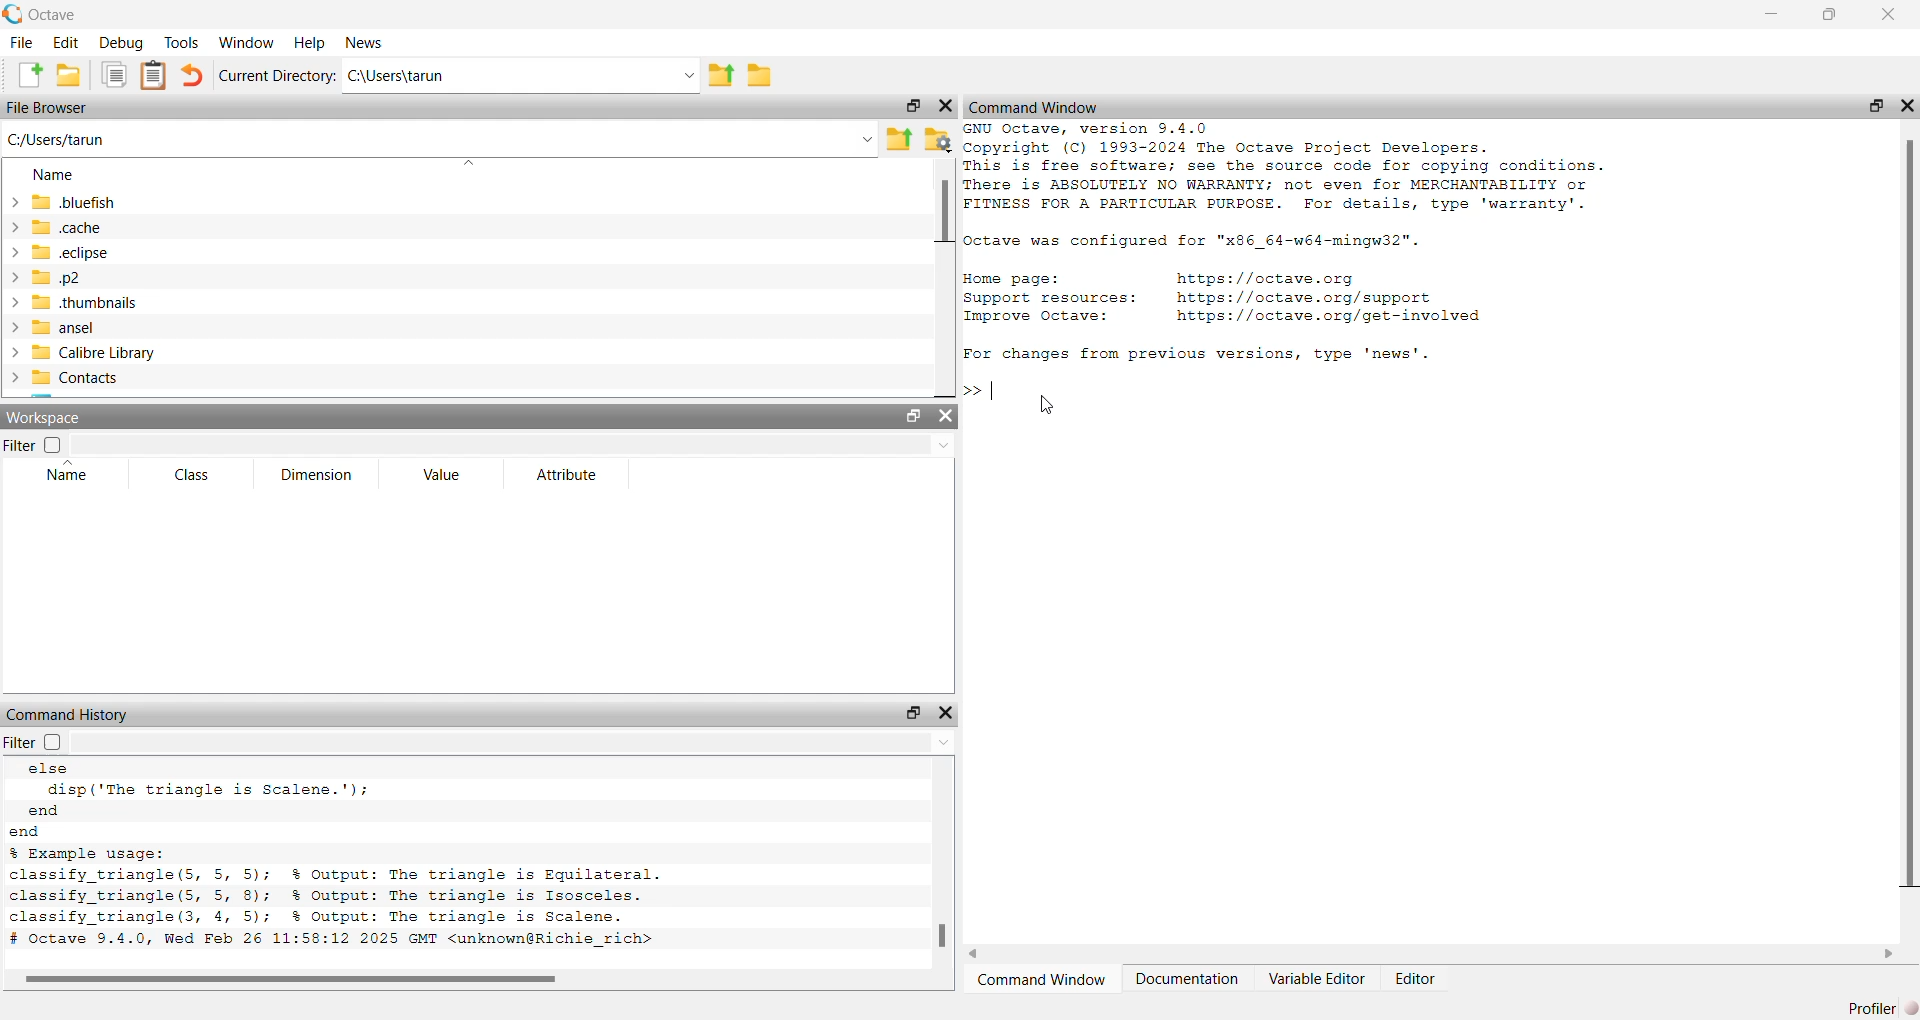 The width and height of the screenshot is (1920, 1020). What do you see at coordinates (340, 943) in the screenshot?
I see `octave version and date` at bounding box center [340, 943].